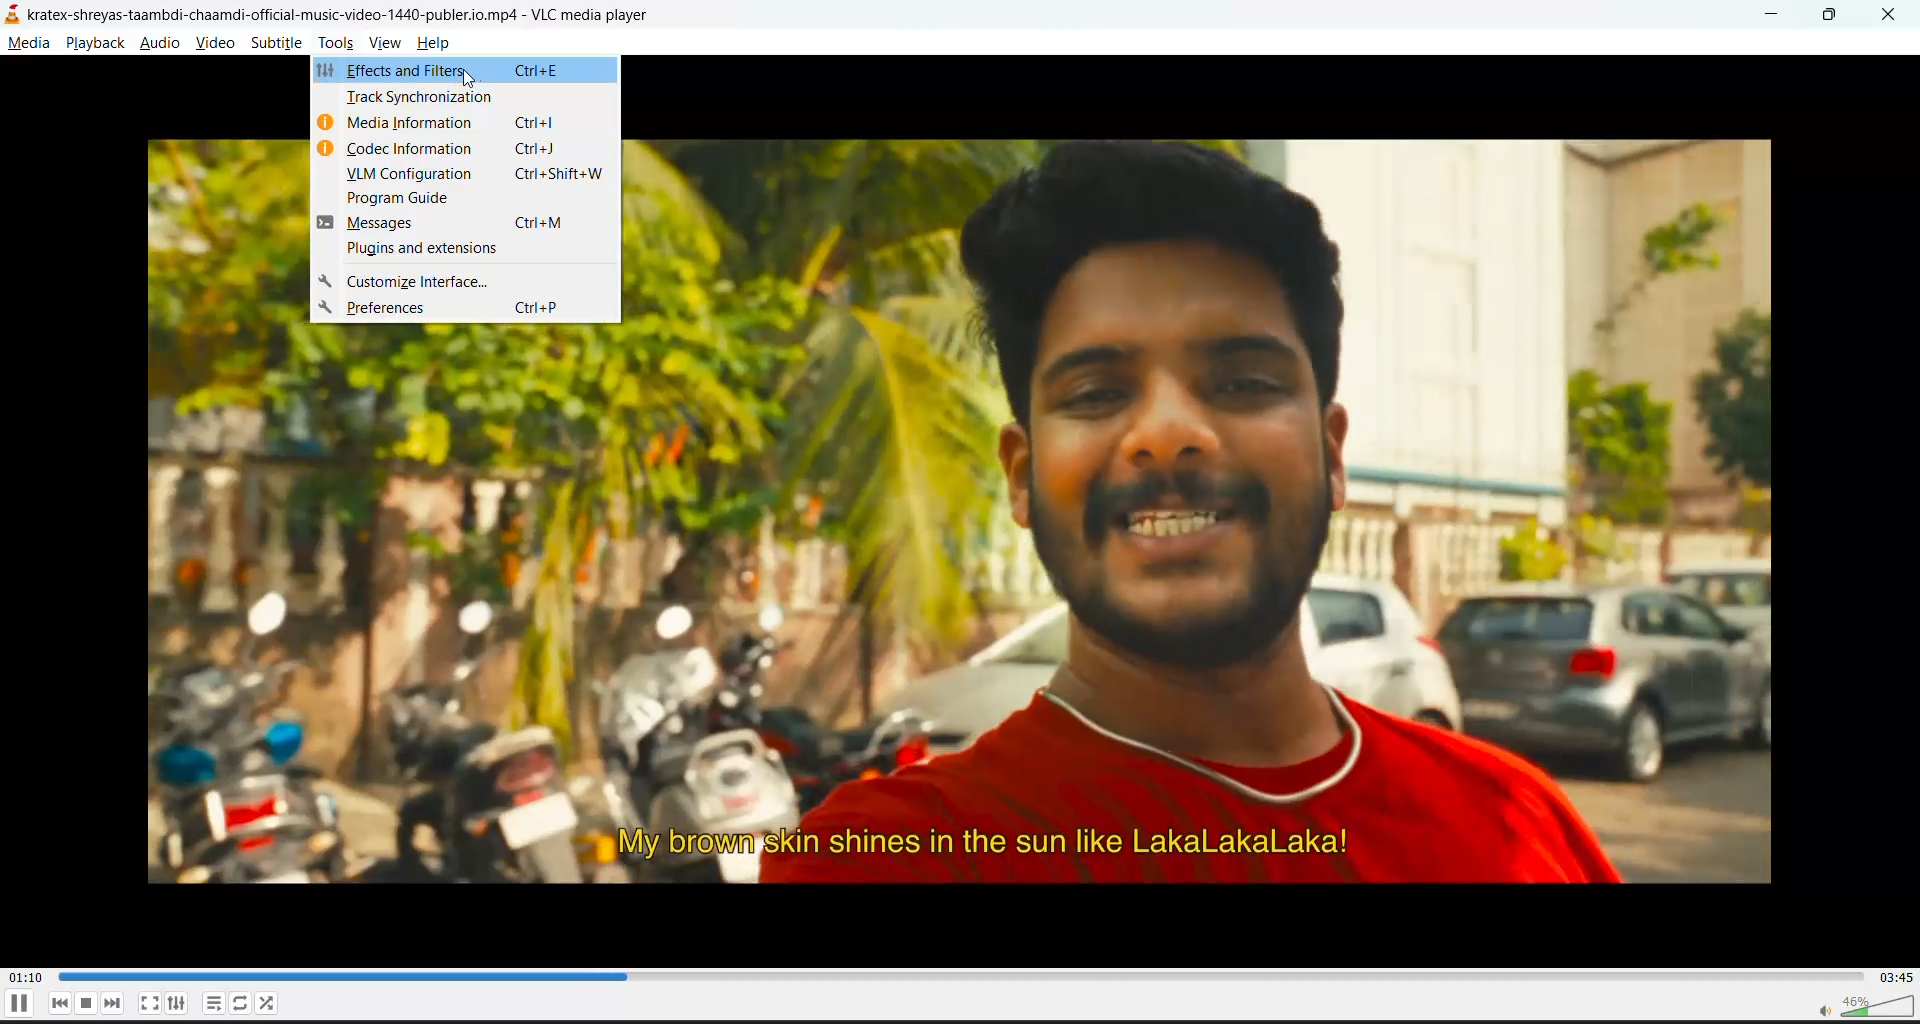 This screenshot has height=1024, width=1920. What do you see at coordinates (1859, 1005) in the screenshot?
I see `volume` at bounding box center [1859, 1005].